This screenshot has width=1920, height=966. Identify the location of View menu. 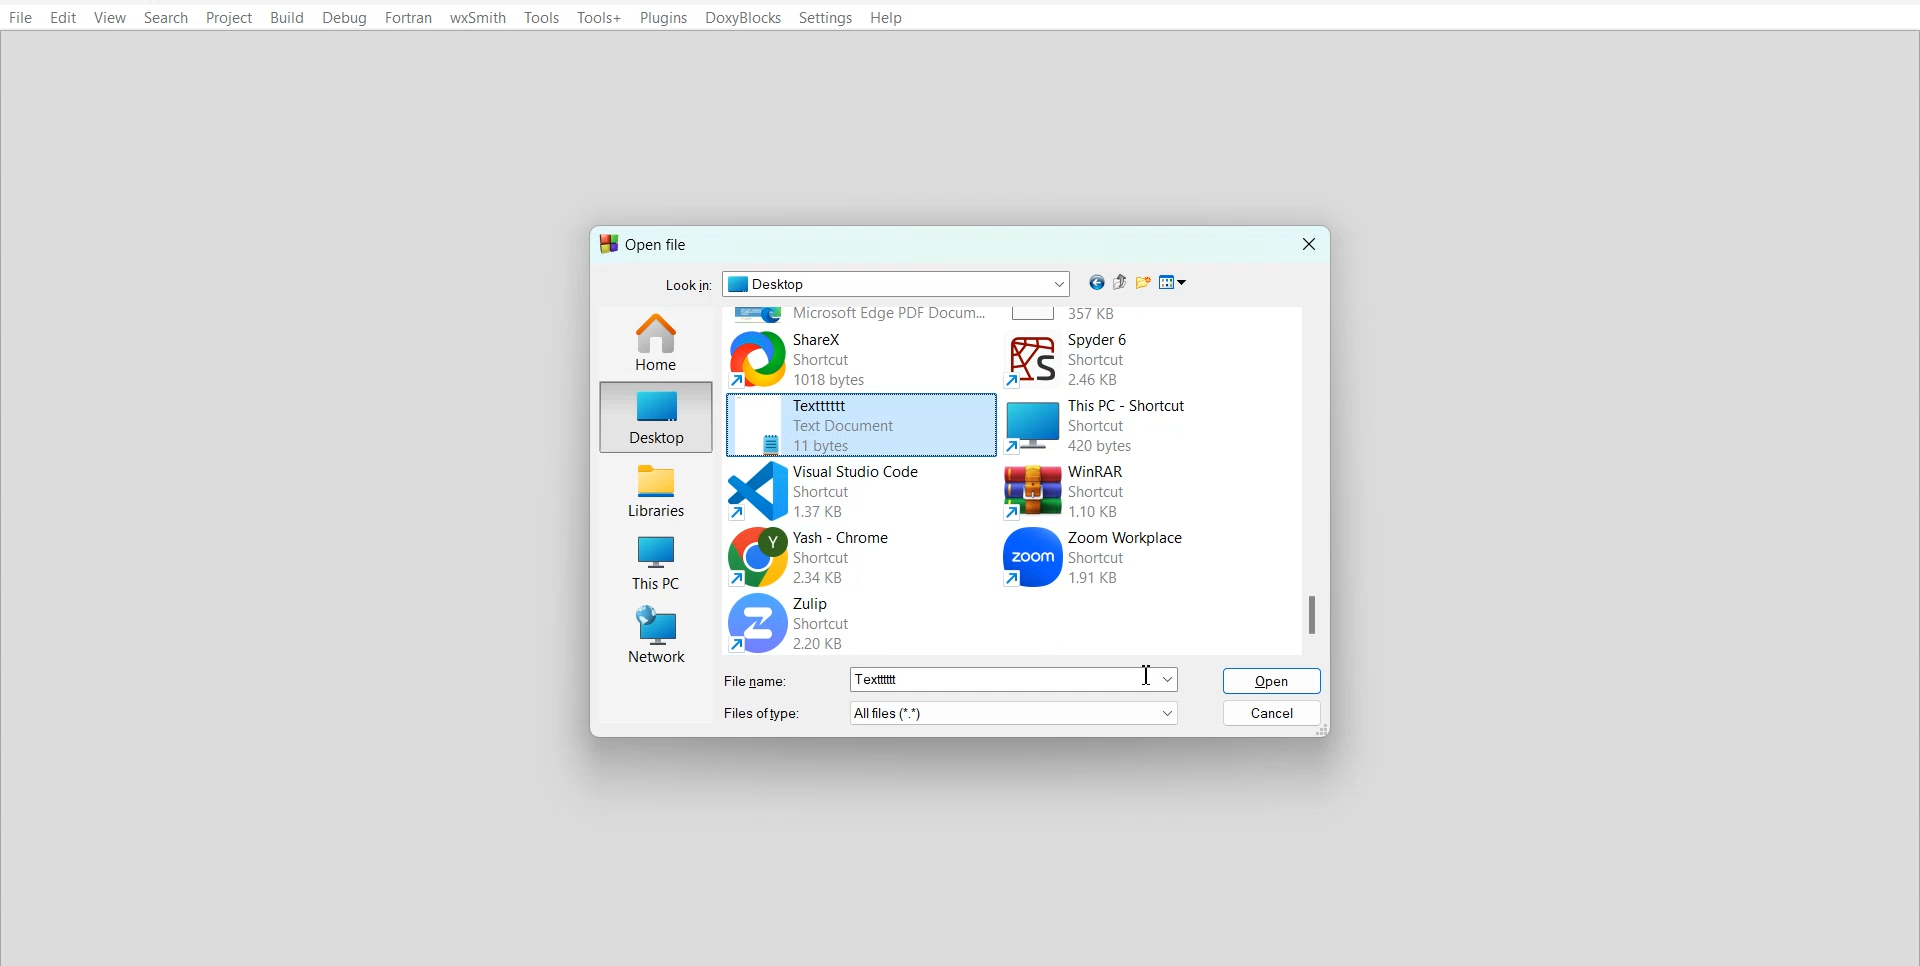
(1173, 283).